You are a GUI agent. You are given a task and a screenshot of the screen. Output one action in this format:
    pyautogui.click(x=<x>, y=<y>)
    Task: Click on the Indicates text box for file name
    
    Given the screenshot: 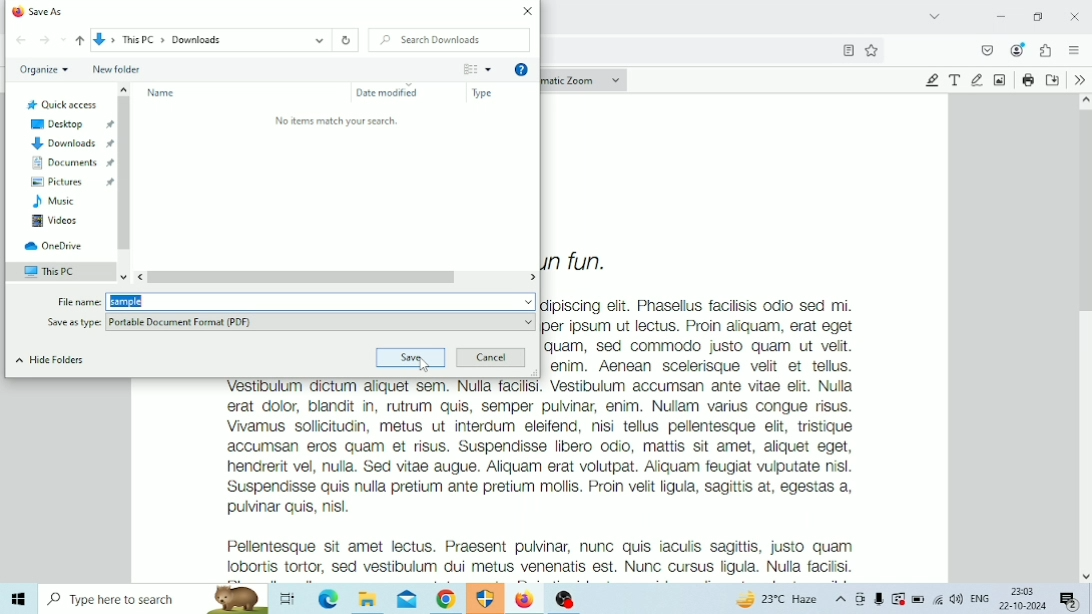 What is the action you would take?
    pyautogui.click(x=79, y=302)
    